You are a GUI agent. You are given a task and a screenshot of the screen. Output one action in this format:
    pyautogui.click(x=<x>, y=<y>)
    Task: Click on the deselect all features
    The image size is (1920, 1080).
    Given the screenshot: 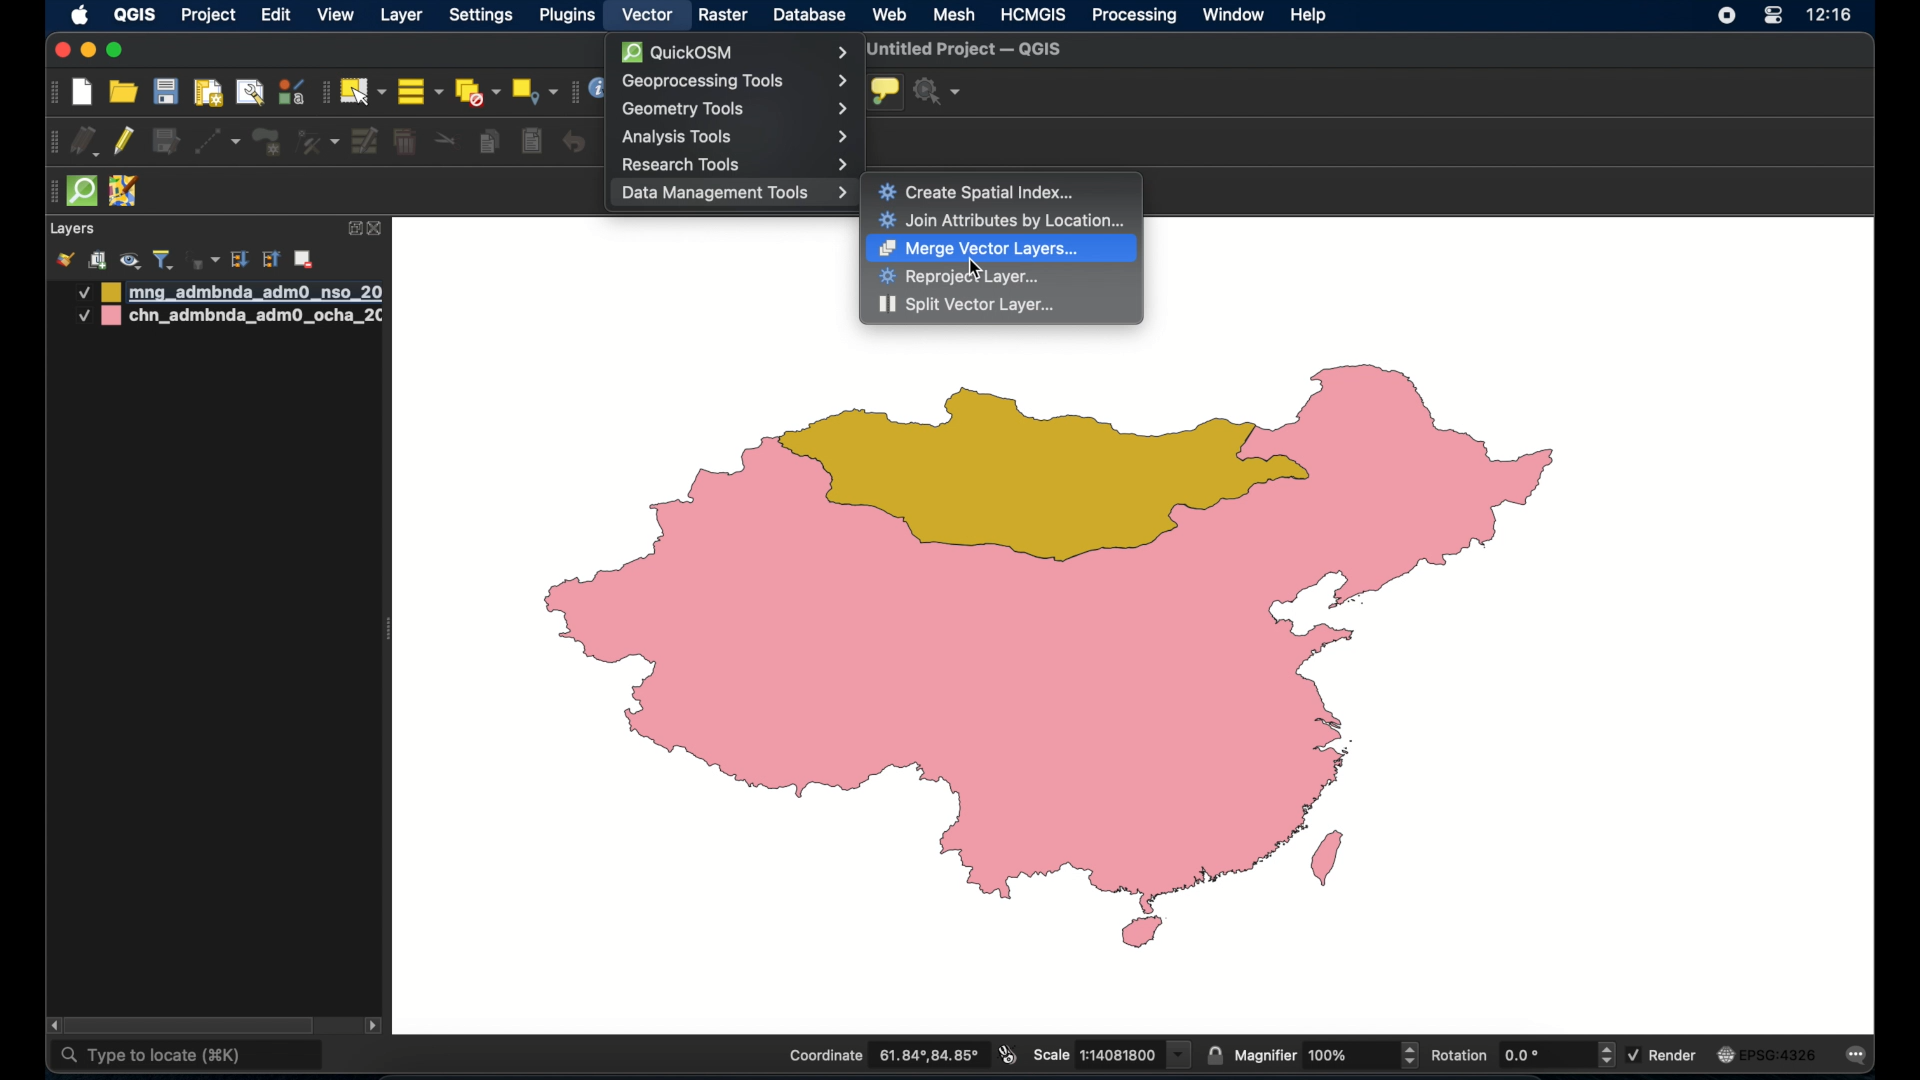 What is the action you would take?
    pyautogui.click(x=477, y=93)
    